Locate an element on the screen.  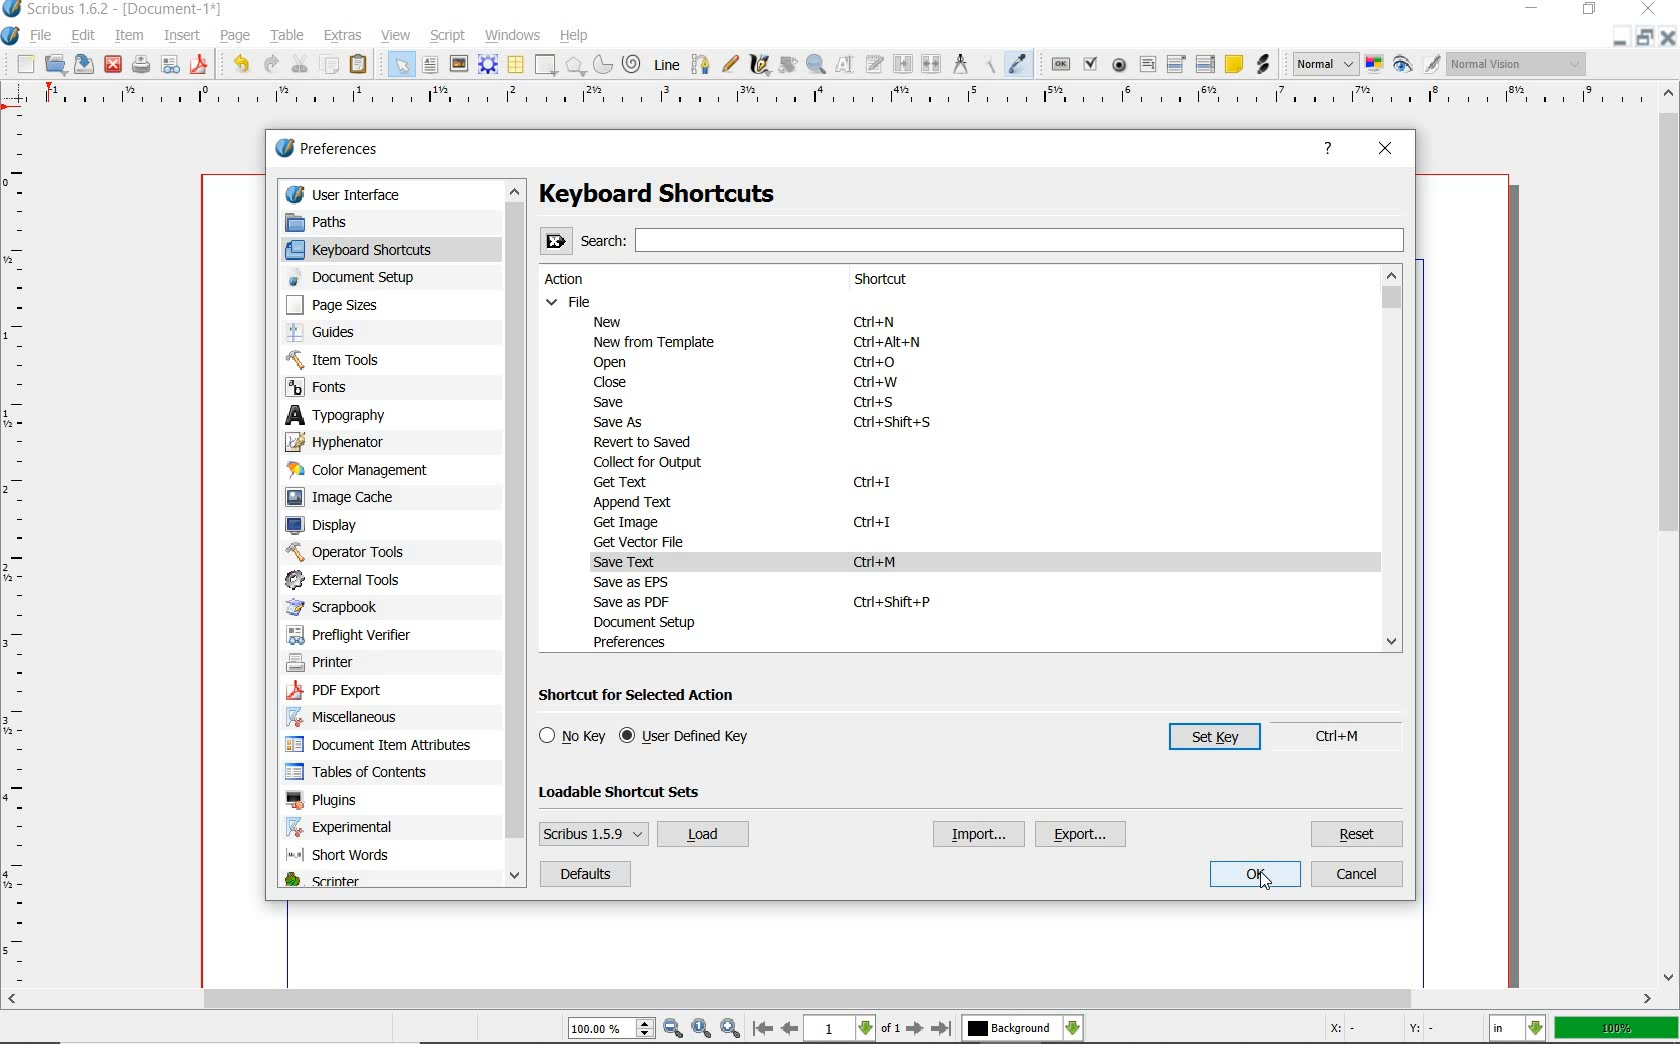
document setup is located at coordinates (661, 622).